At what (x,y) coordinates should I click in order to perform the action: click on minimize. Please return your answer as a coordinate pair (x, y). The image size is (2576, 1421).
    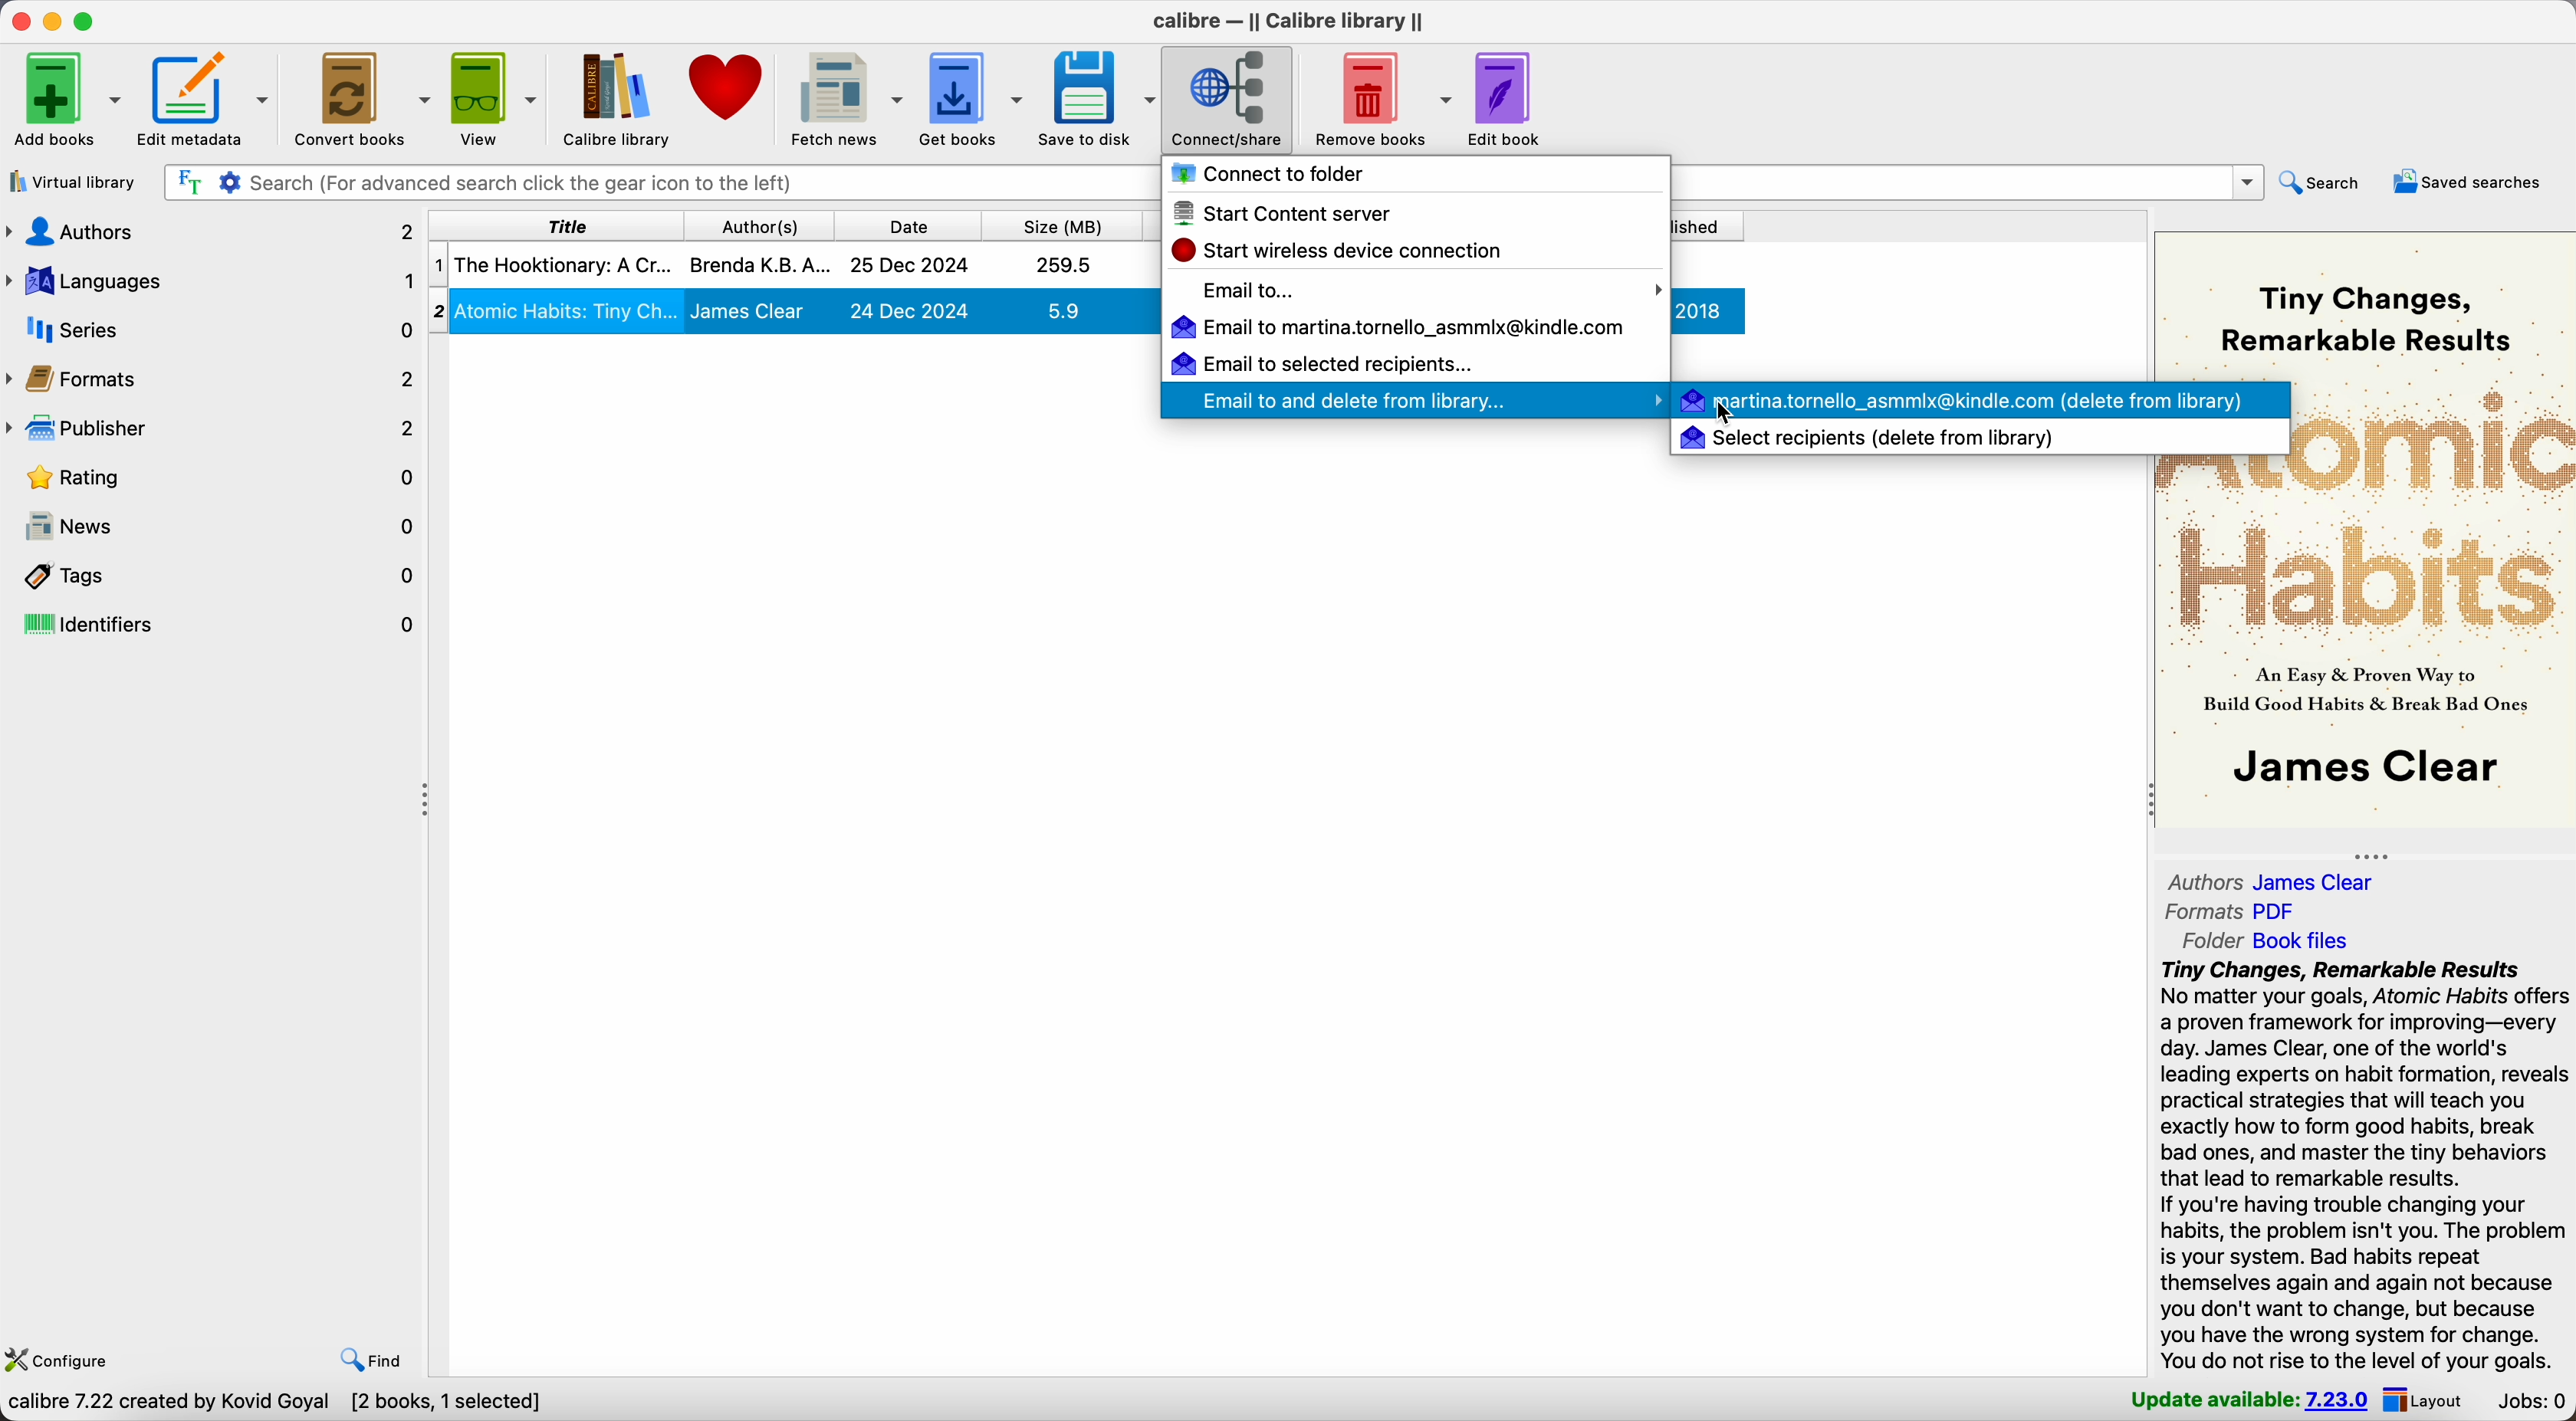
    Looking at the image, I should click on (53, 19).